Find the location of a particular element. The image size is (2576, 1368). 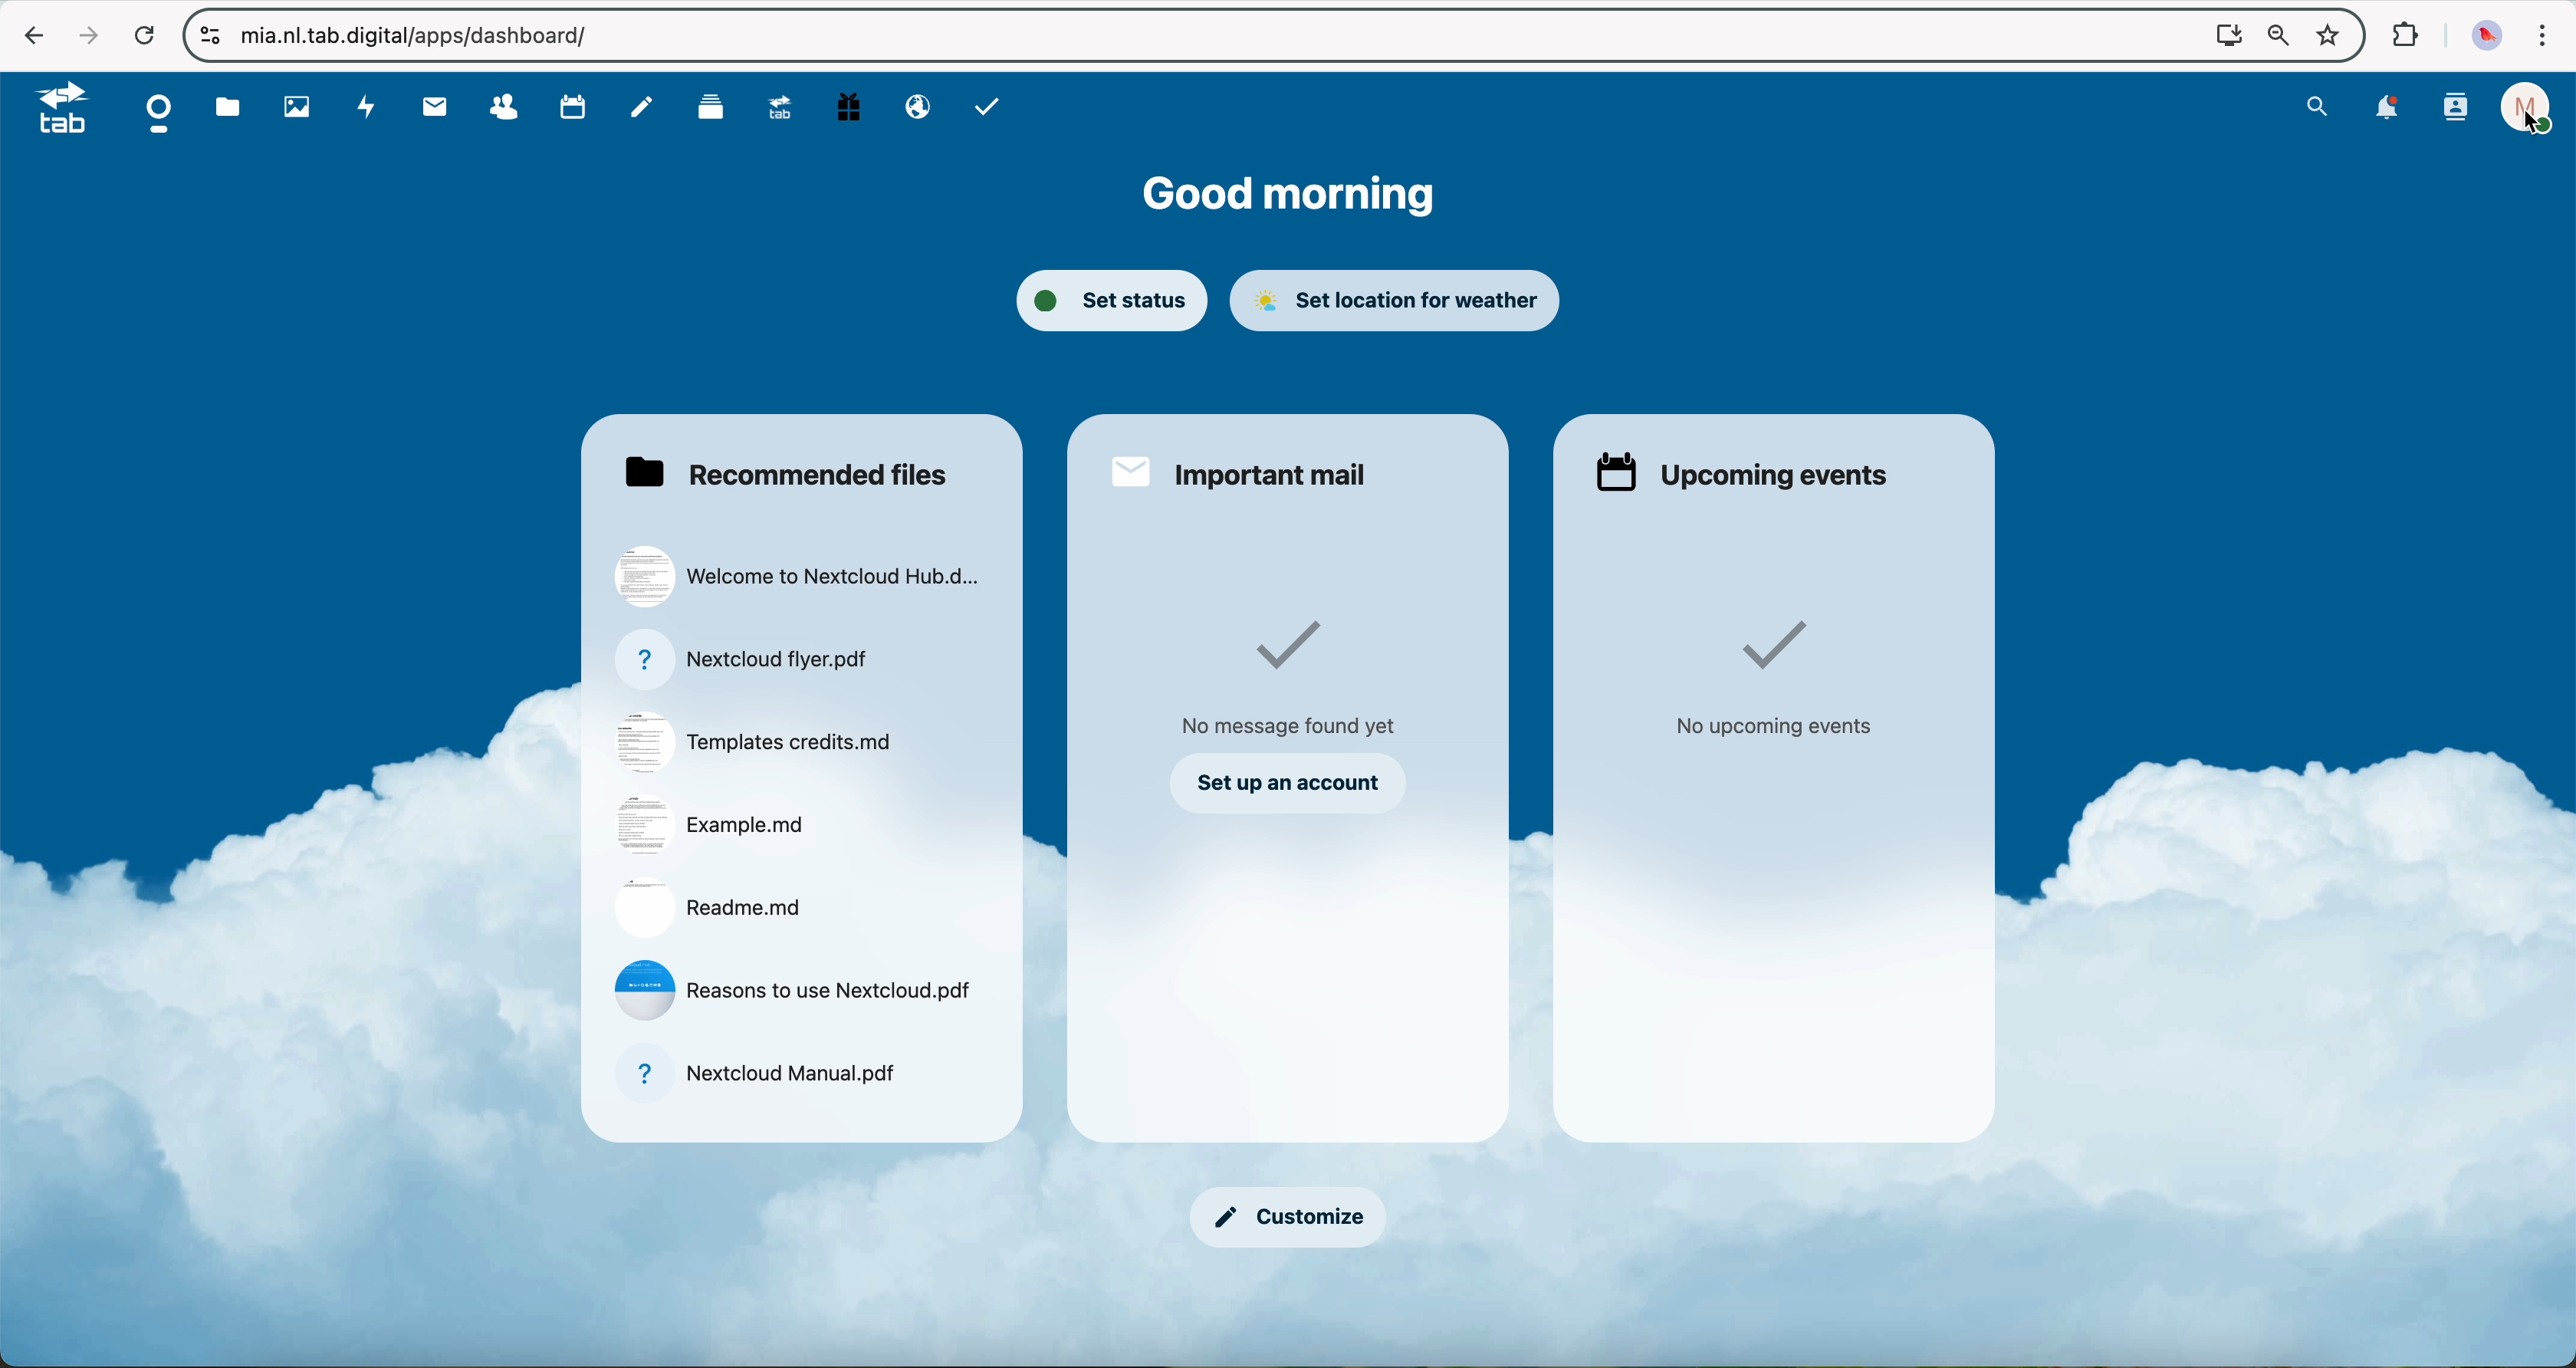

contacts is located at coordinates (509, 107).